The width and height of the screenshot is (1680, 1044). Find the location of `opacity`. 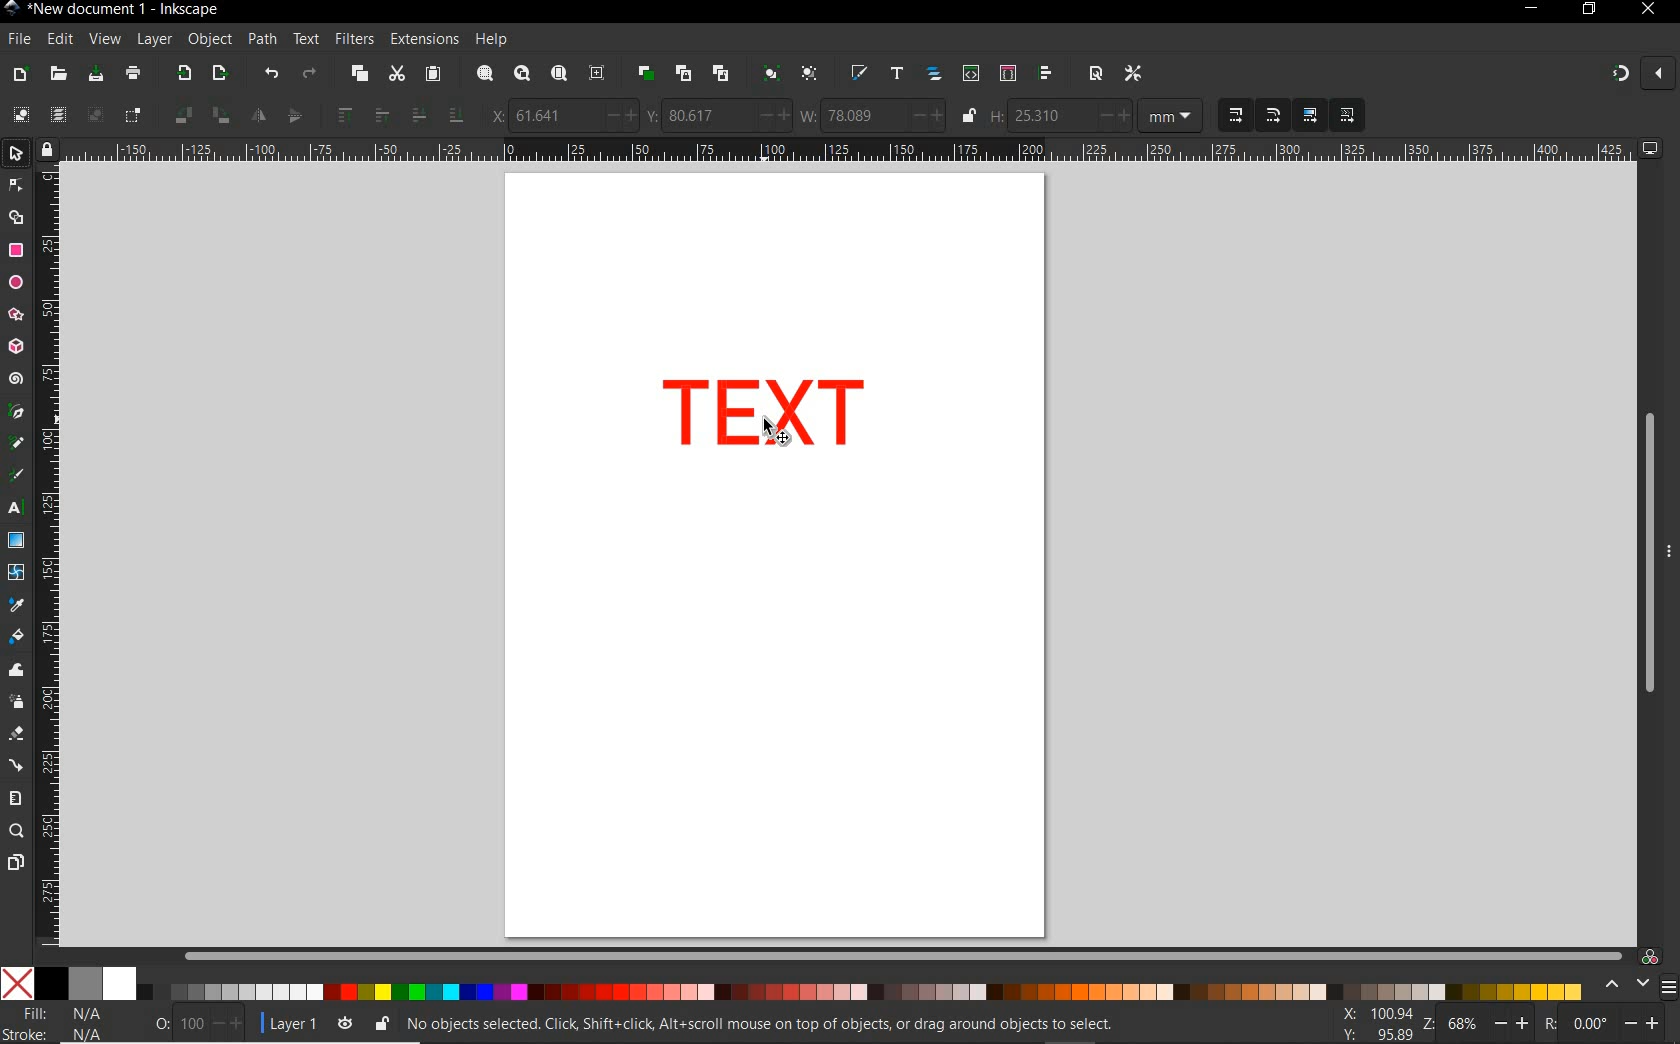

opacity is located at coordinates (184, 1022).